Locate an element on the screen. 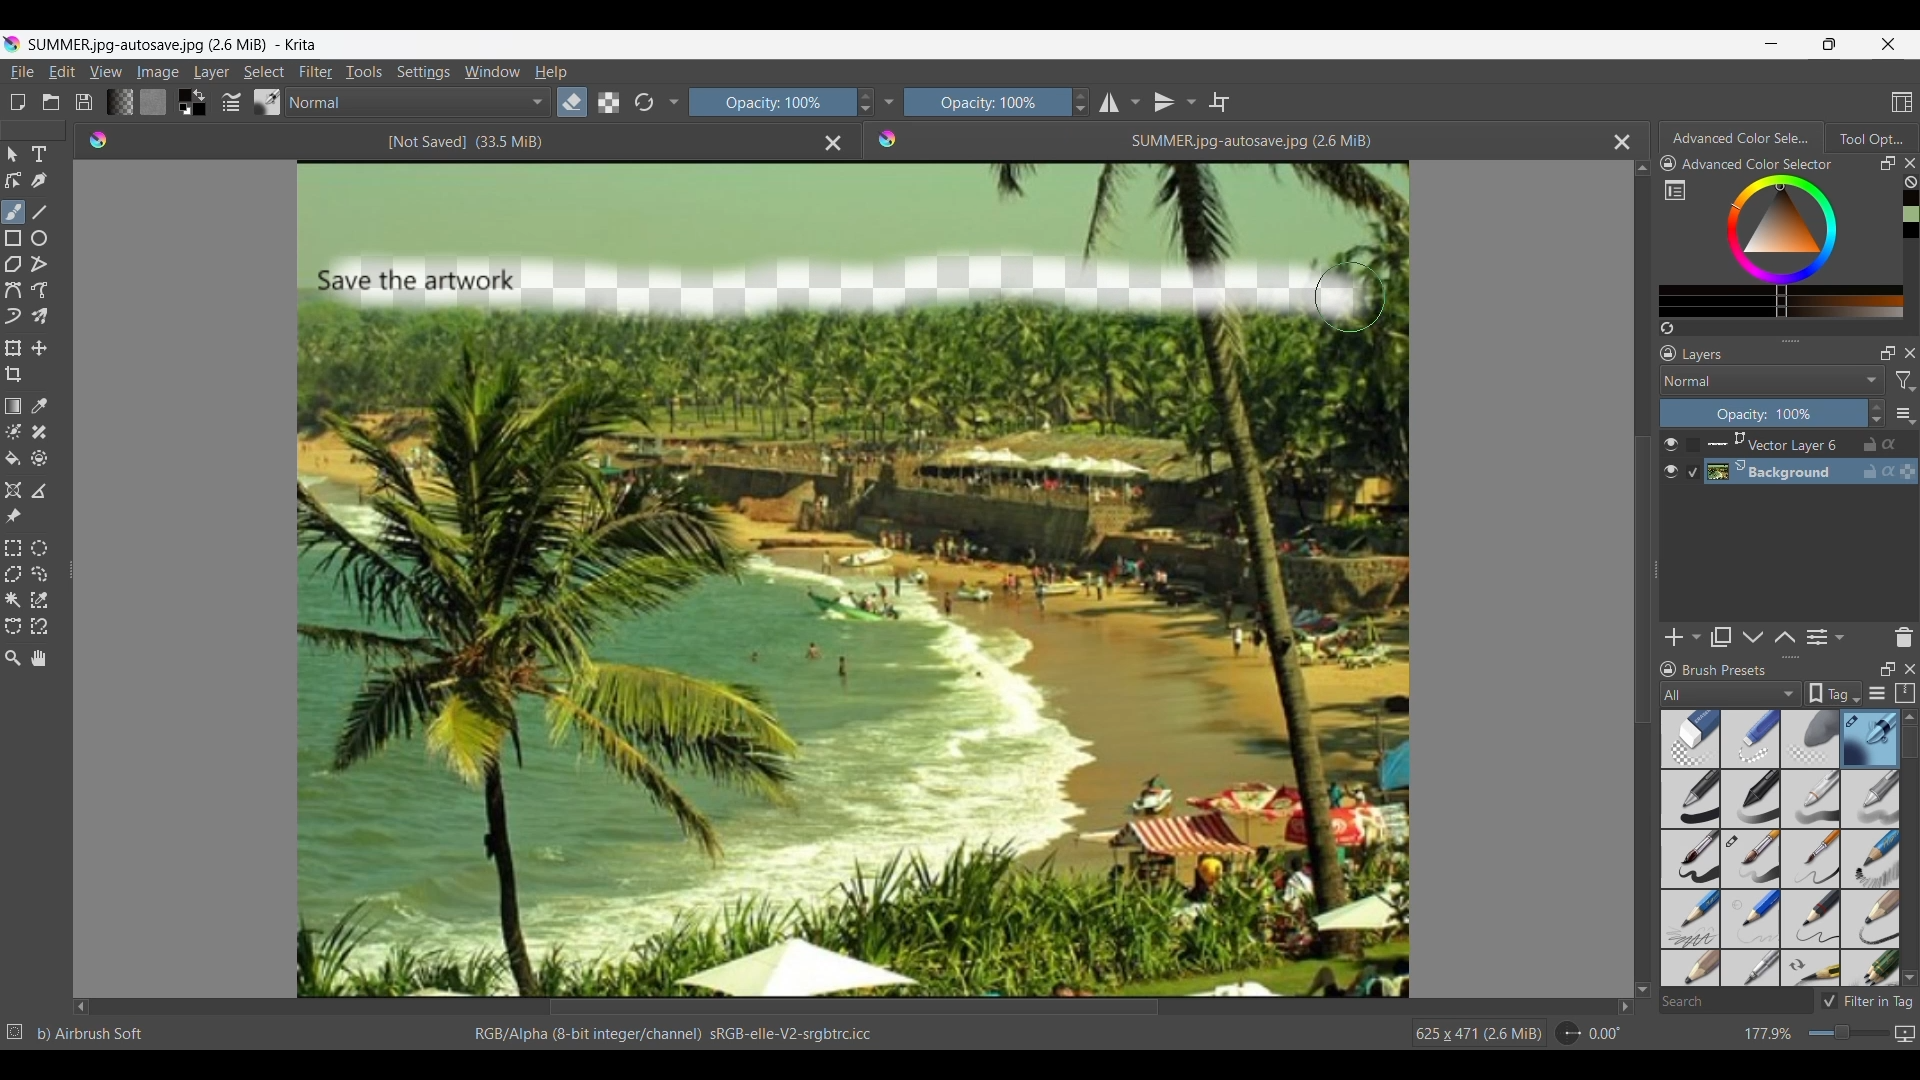 The image size is (1920, 1080). Advanced color Selector is located at coordinates (1743, 135).